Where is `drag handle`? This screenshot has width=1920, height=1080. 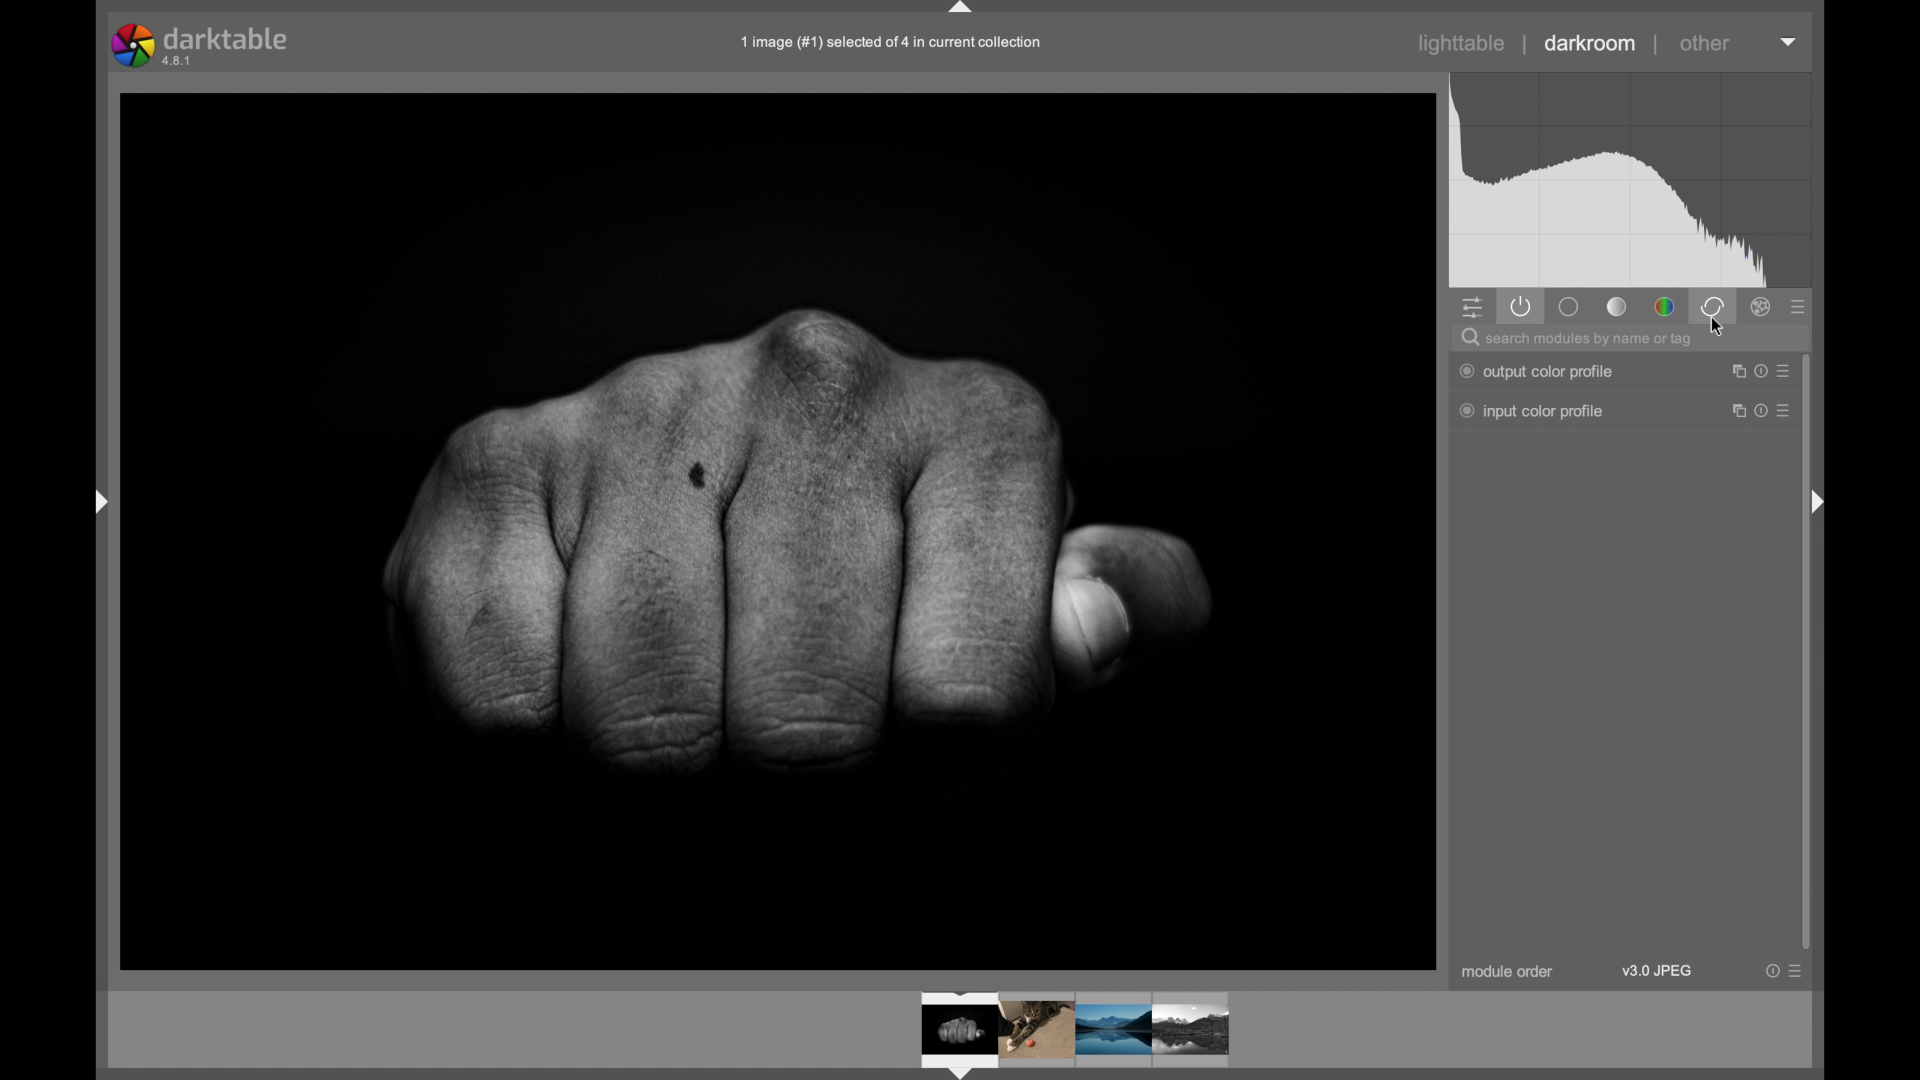
drag handle is located at coordinates (100, 502).